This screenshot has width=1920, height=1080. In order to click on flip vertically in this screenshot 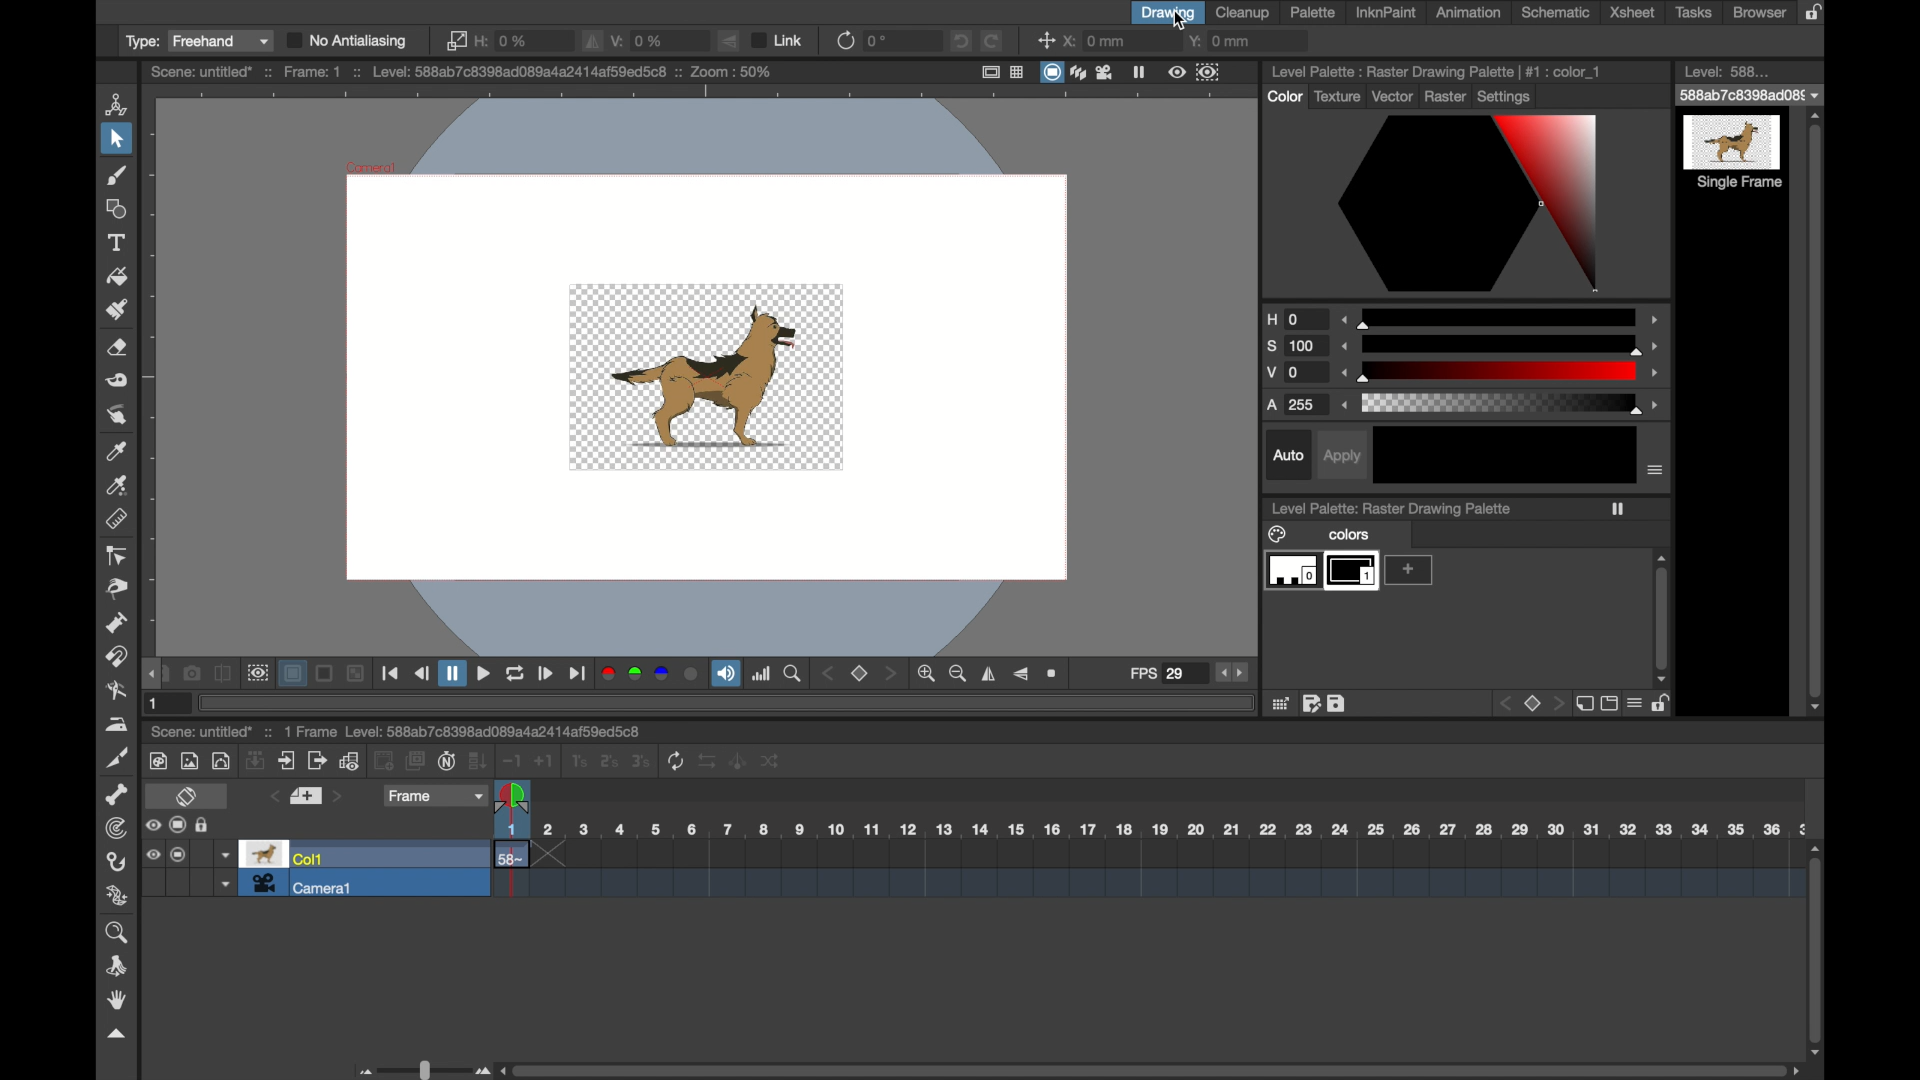, I will do `click(728, 40)`.